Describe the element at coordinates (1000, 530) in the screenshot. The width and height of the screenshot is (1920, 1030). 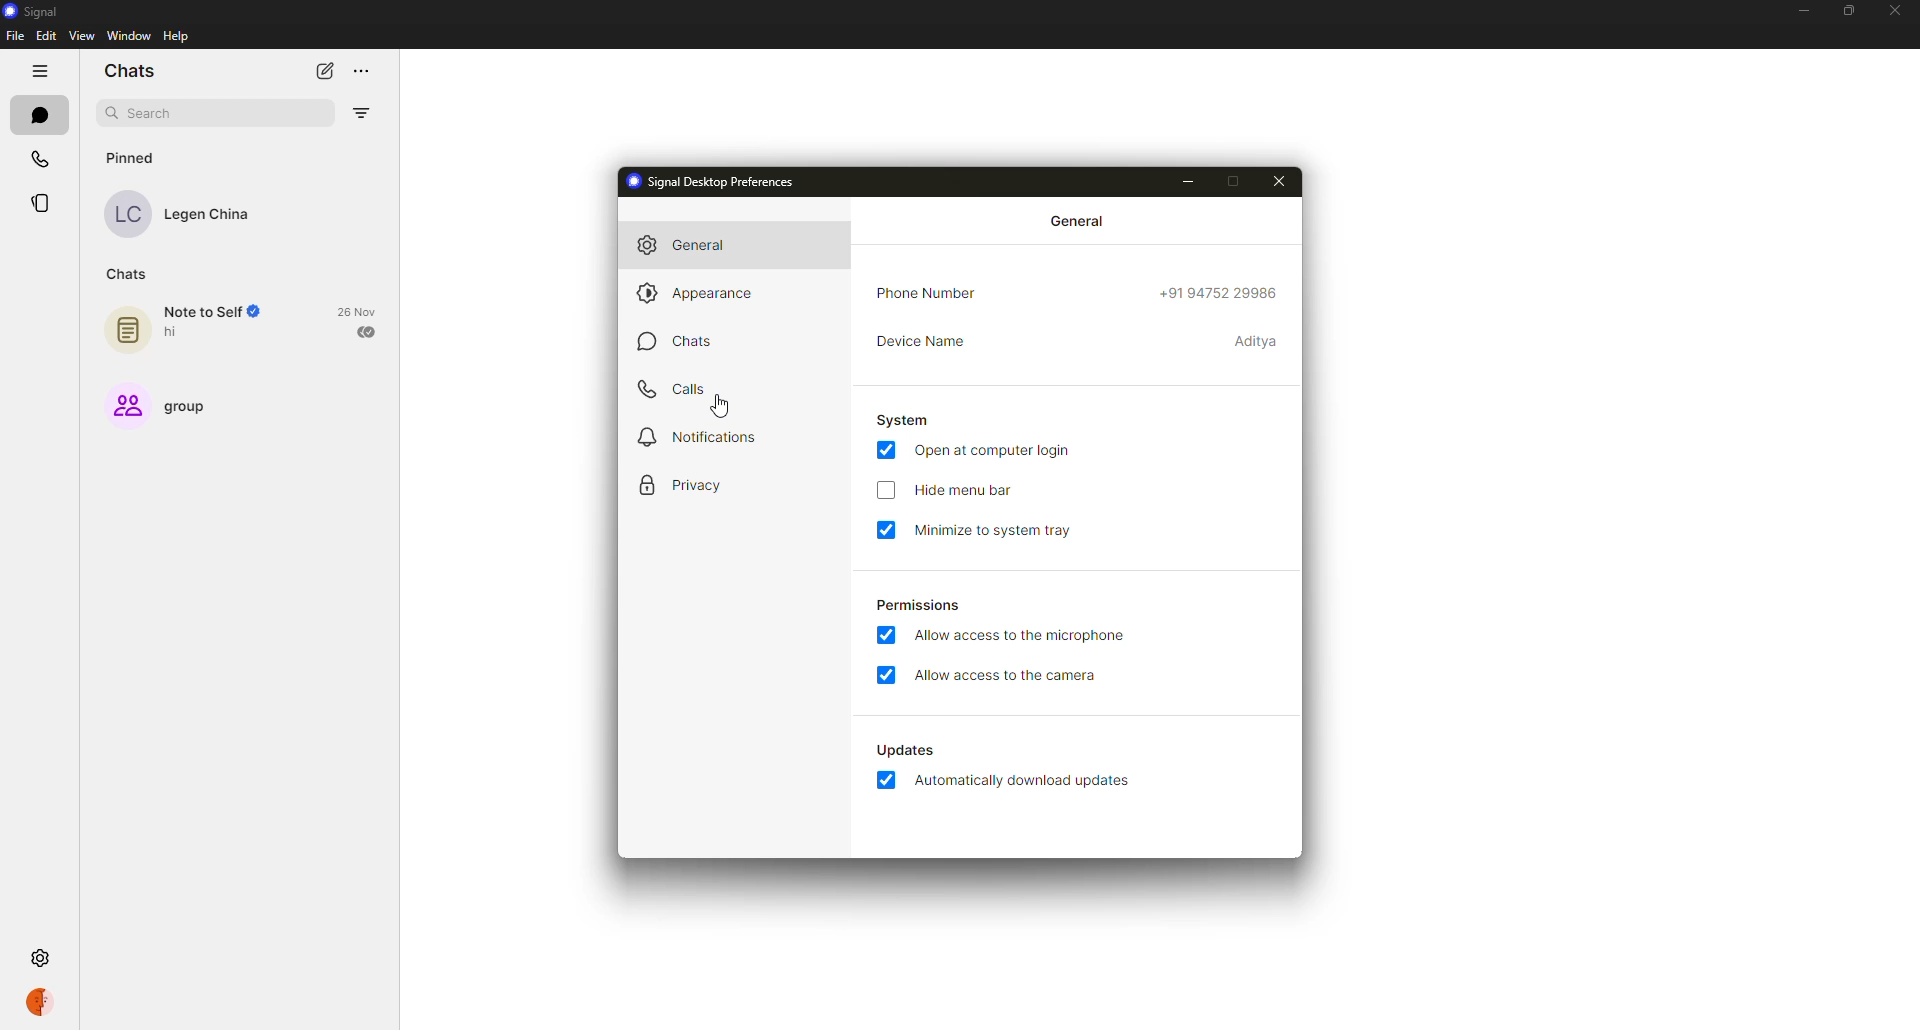
I see `minimize to system tray` at that location.